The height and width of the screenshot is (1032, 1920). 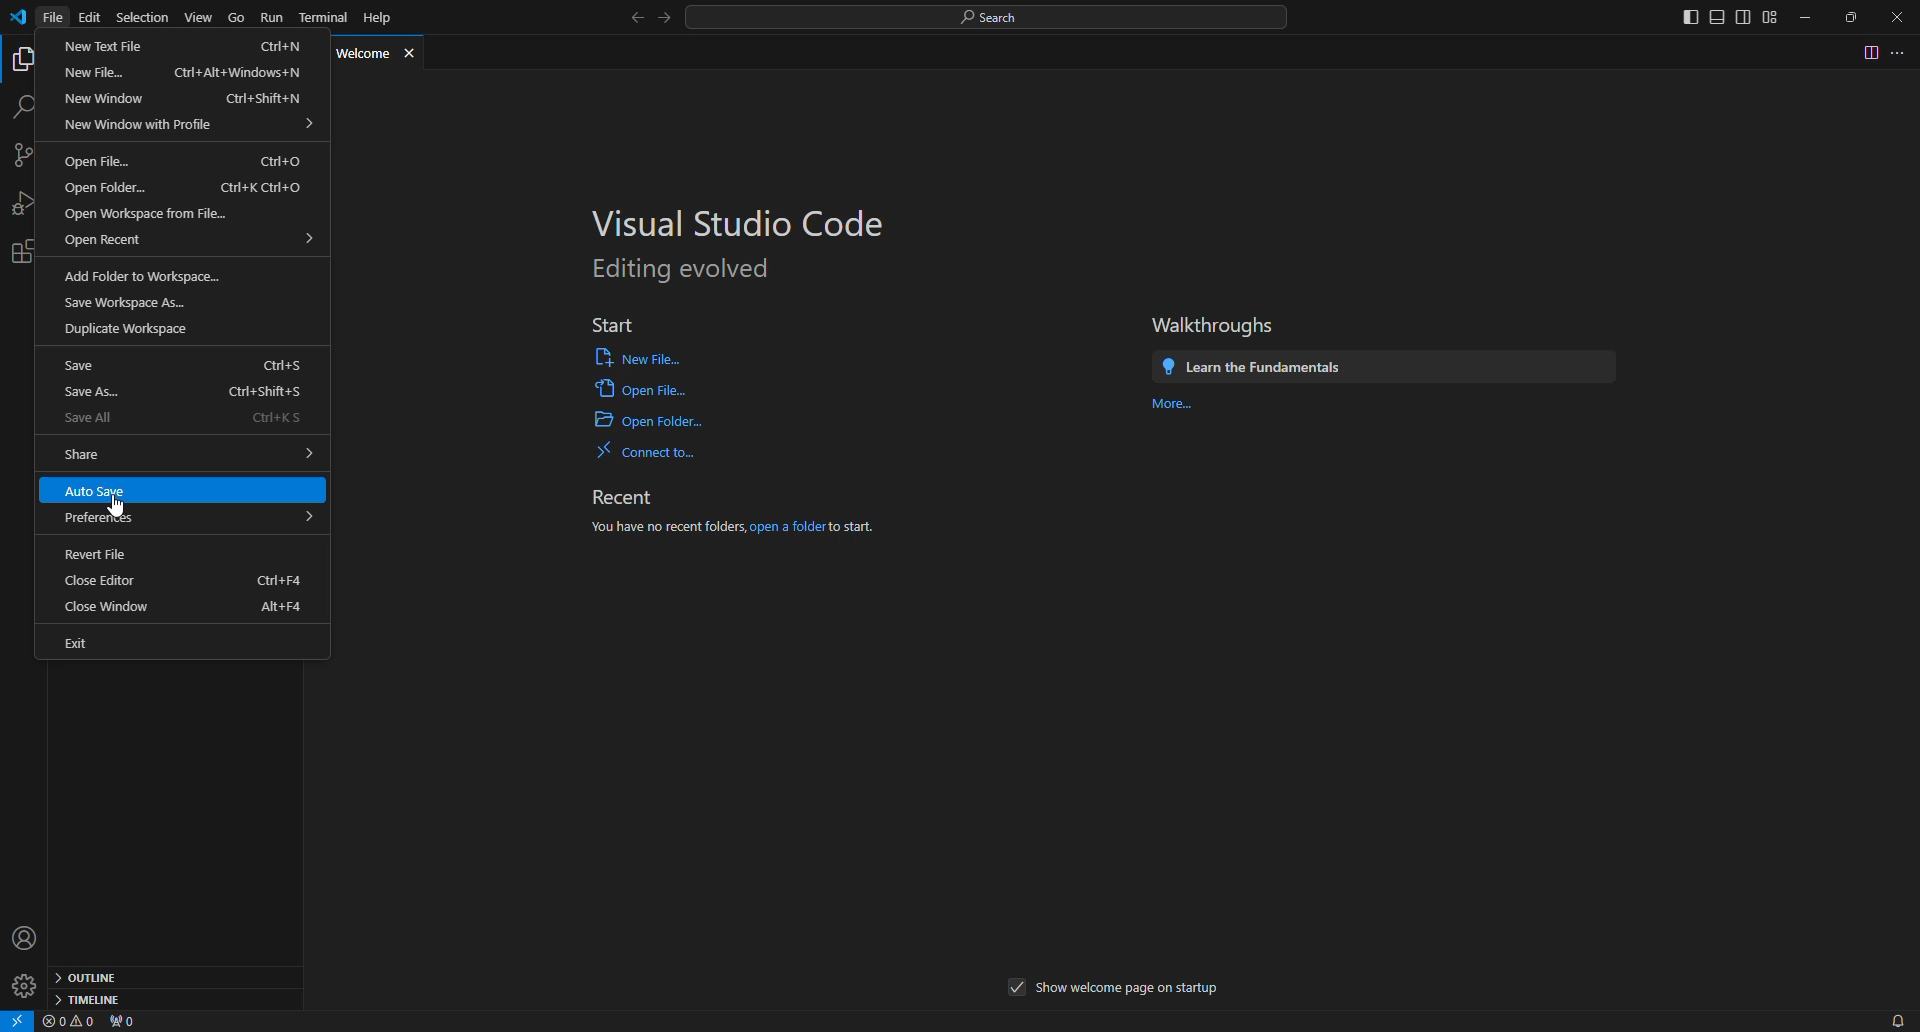 What do you see at coordinates (26, 59) in the screenshot?
I see `explorer` at bounding box center [26, 59].